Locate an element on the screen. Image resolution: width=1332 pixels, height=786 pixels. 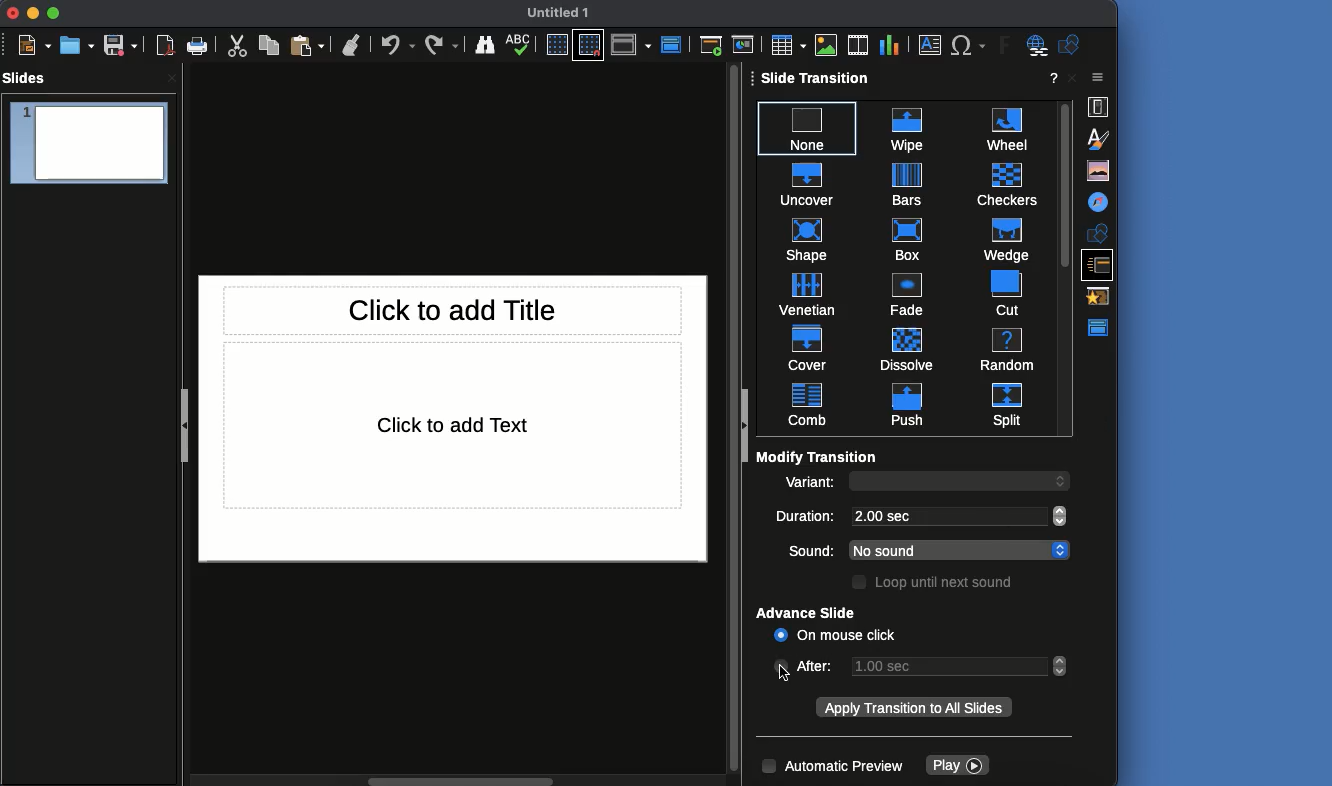
New is located at coordinates (36, 46).